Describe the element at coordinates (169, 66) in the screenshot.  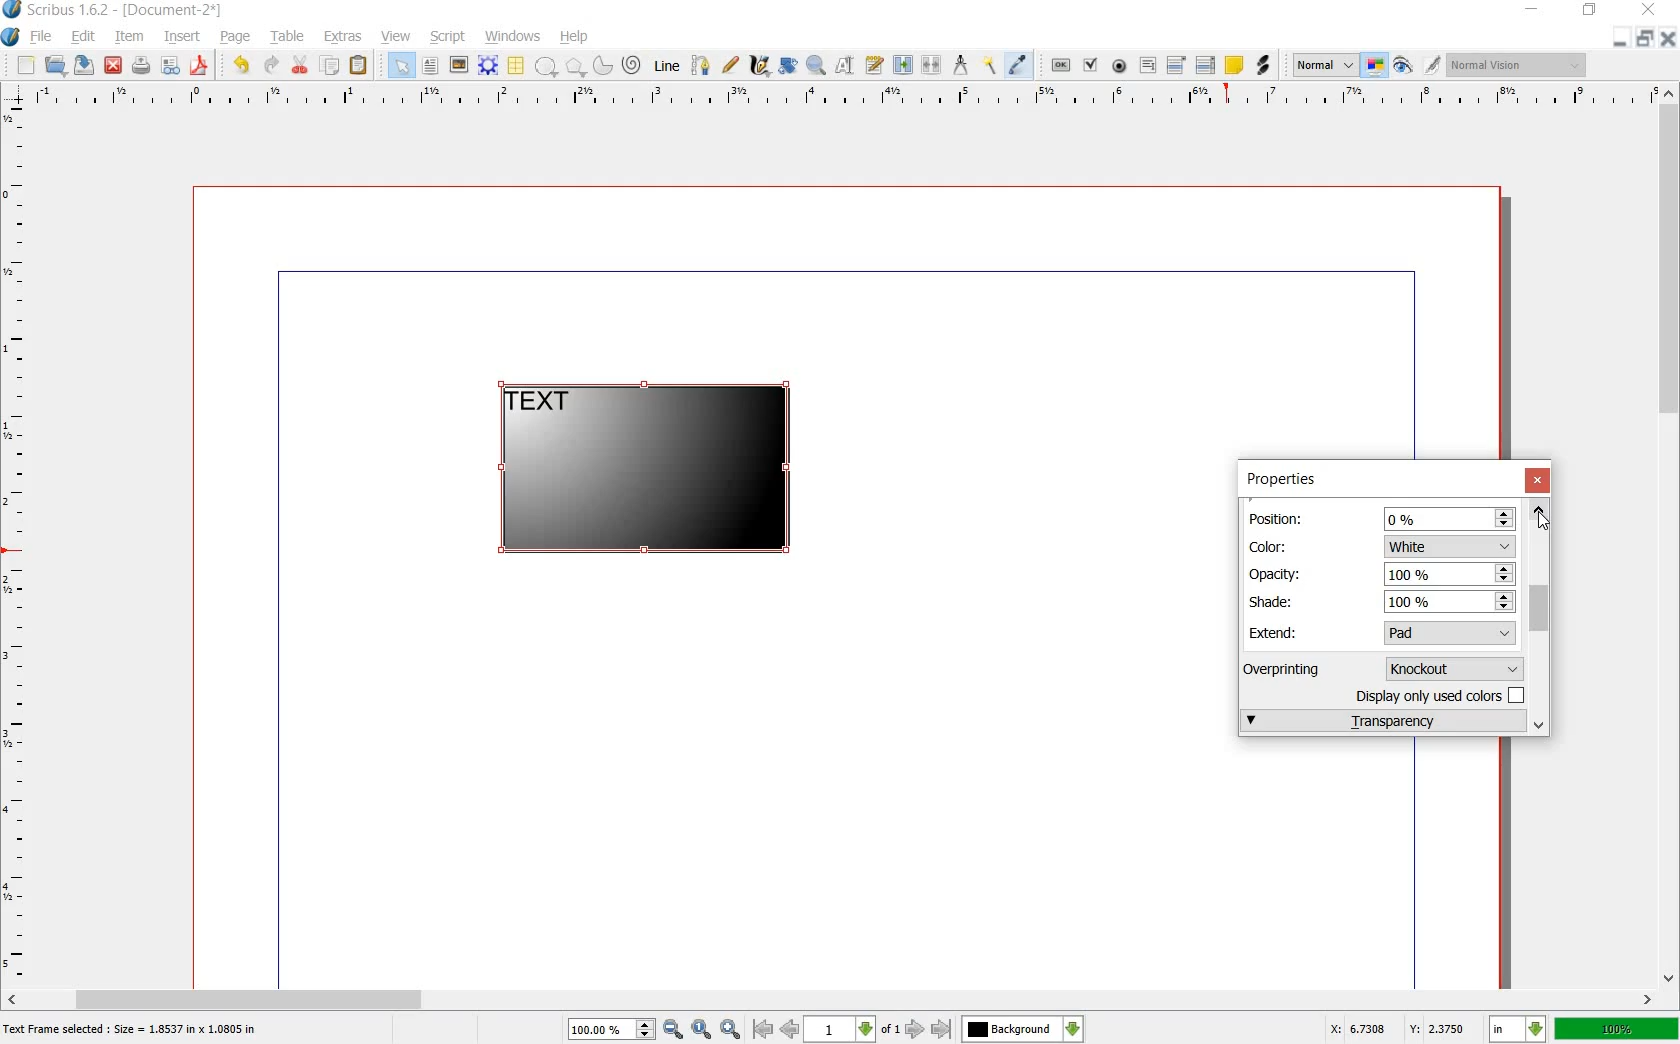
I see `preflight verifier` at that location.